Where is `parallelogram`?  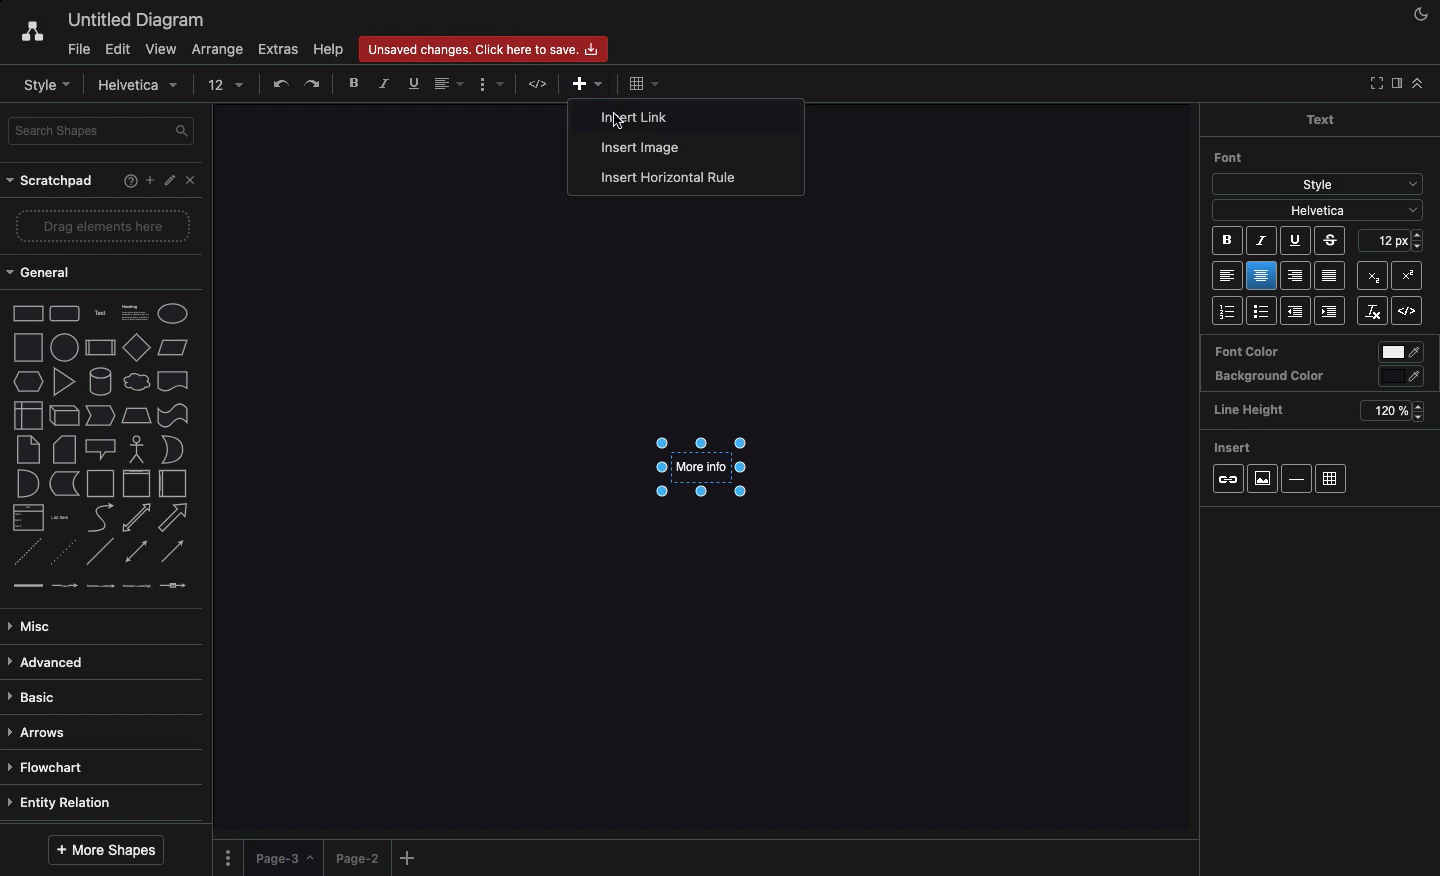 parallelogram is located at coordinates (173, 347).